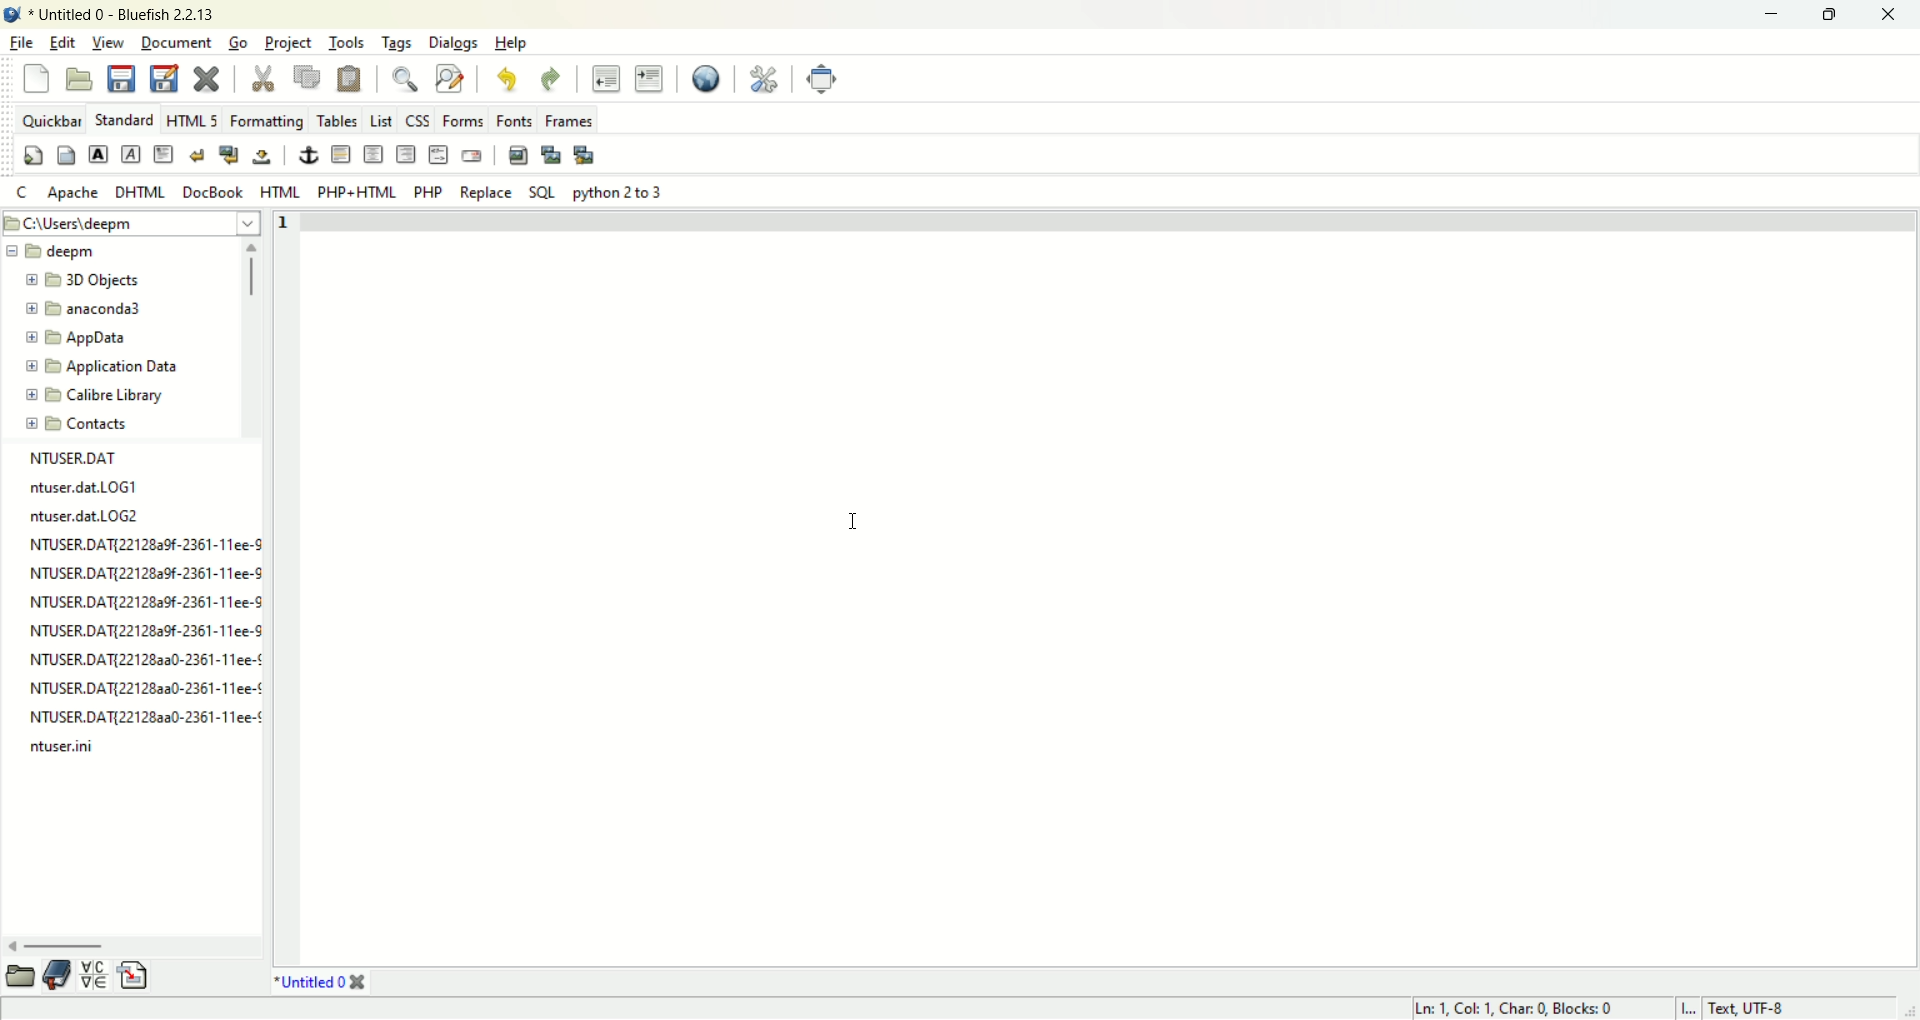  What do you see at coordinates (451, 80) in the screenshot?
I see `find and replace` at bounding box center [451, 80].